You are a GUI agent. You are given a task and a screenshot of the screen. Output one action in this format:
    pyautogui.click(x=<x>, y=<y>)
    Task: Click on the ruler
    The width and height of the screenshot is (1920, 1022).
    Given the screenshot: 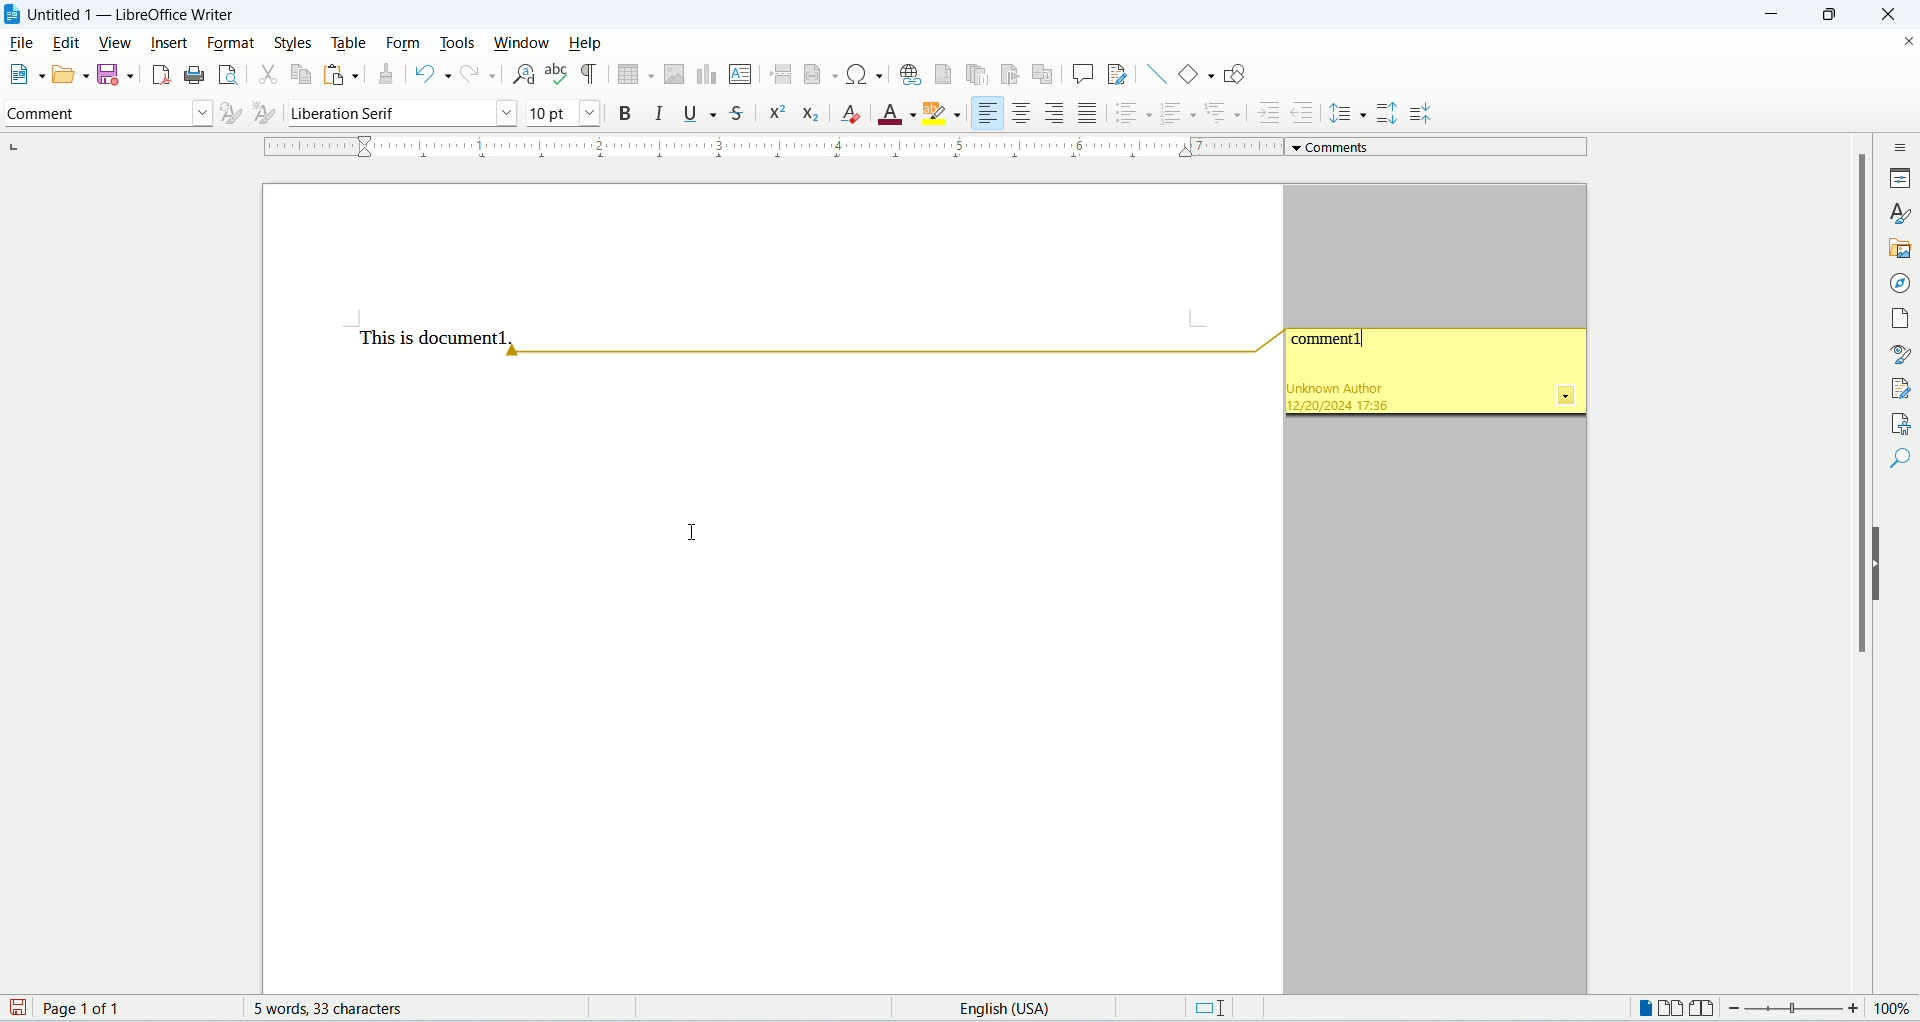 What is the action you would take?
    pyautogui.click(x=776, y=147)
    